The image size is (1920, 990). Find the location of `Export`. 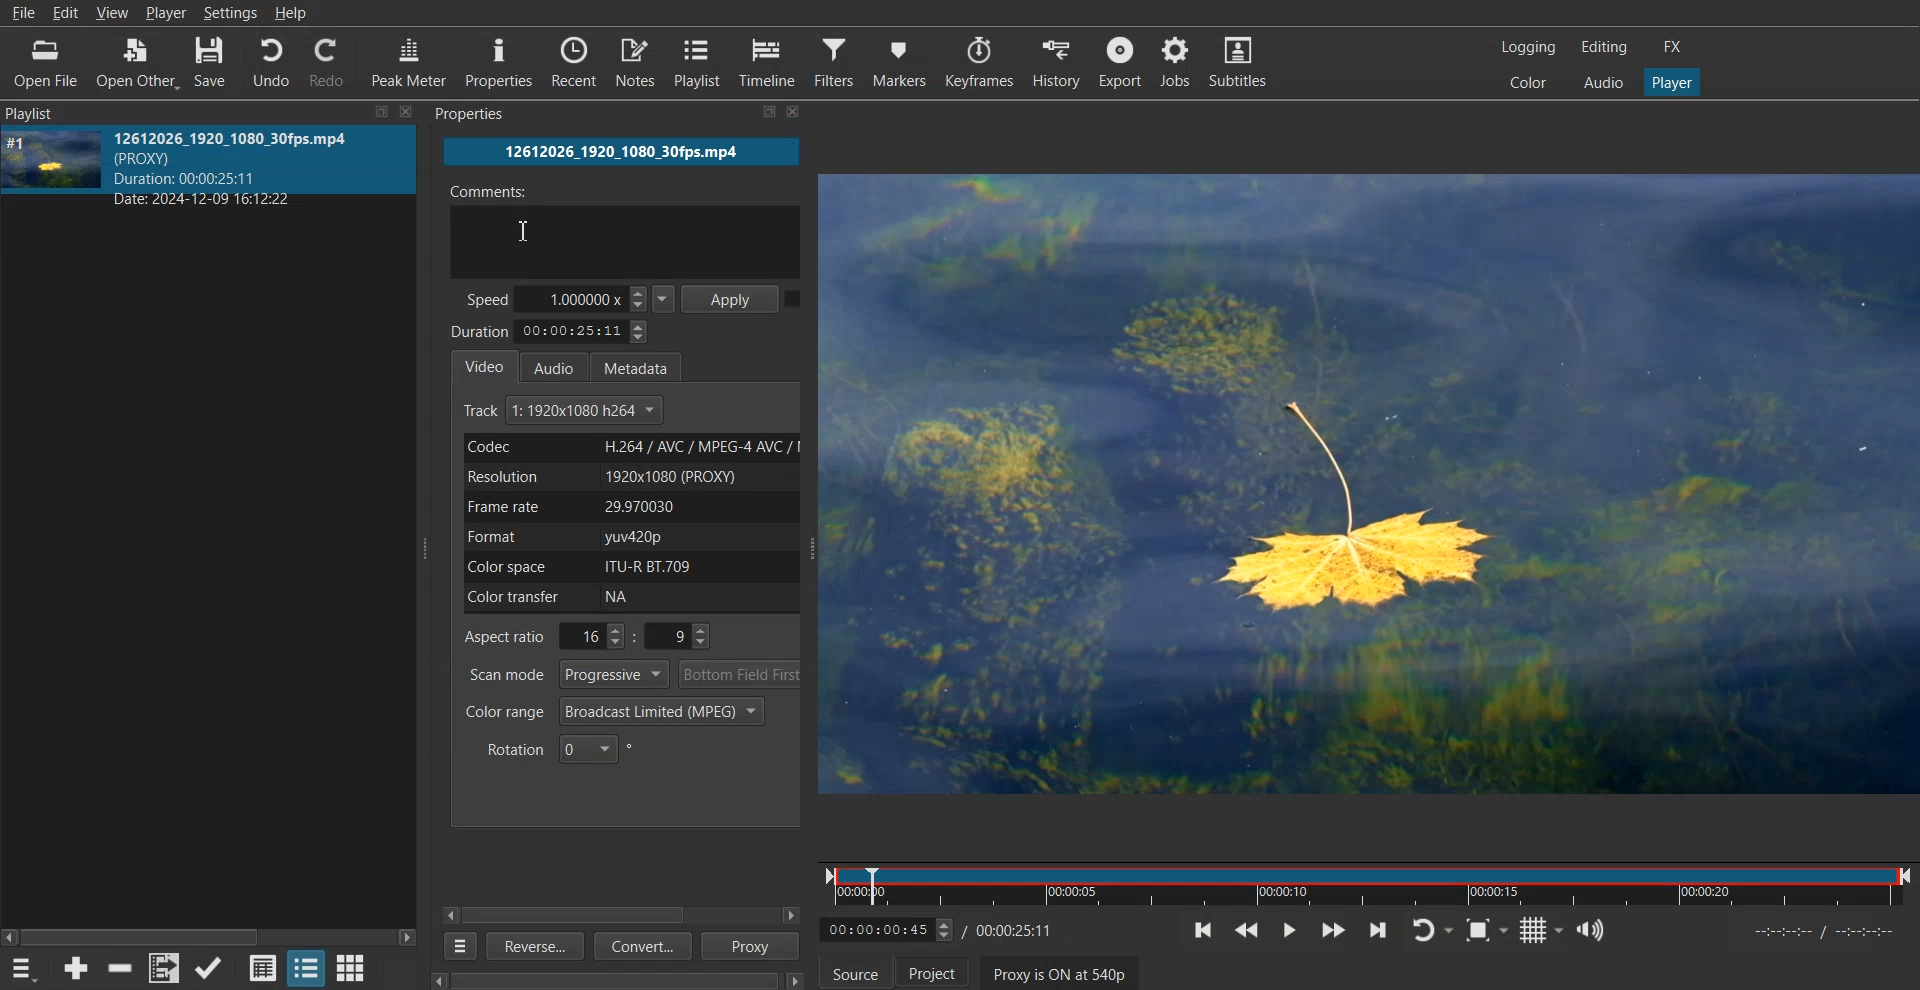

Export is located at coordinates (1119, 61).